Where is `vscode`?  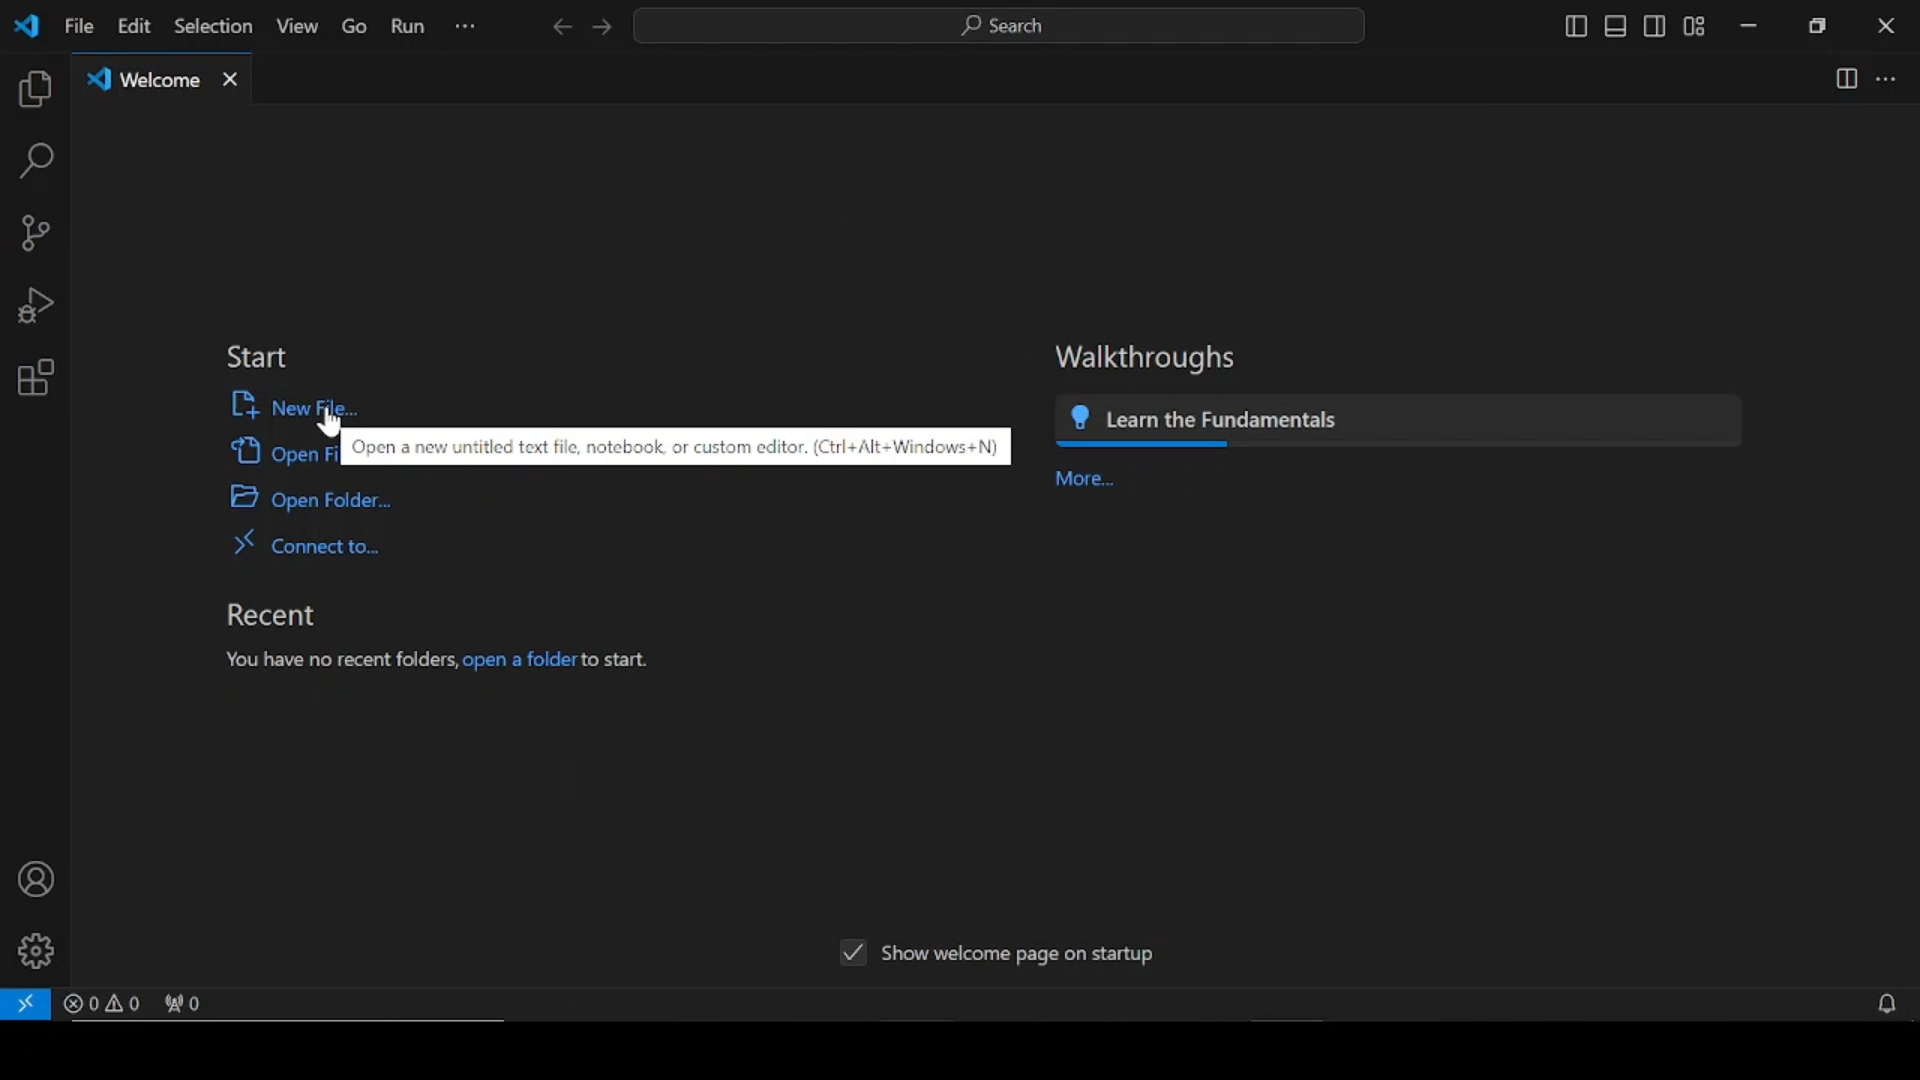 vscode is located at coordinates (25, 26).